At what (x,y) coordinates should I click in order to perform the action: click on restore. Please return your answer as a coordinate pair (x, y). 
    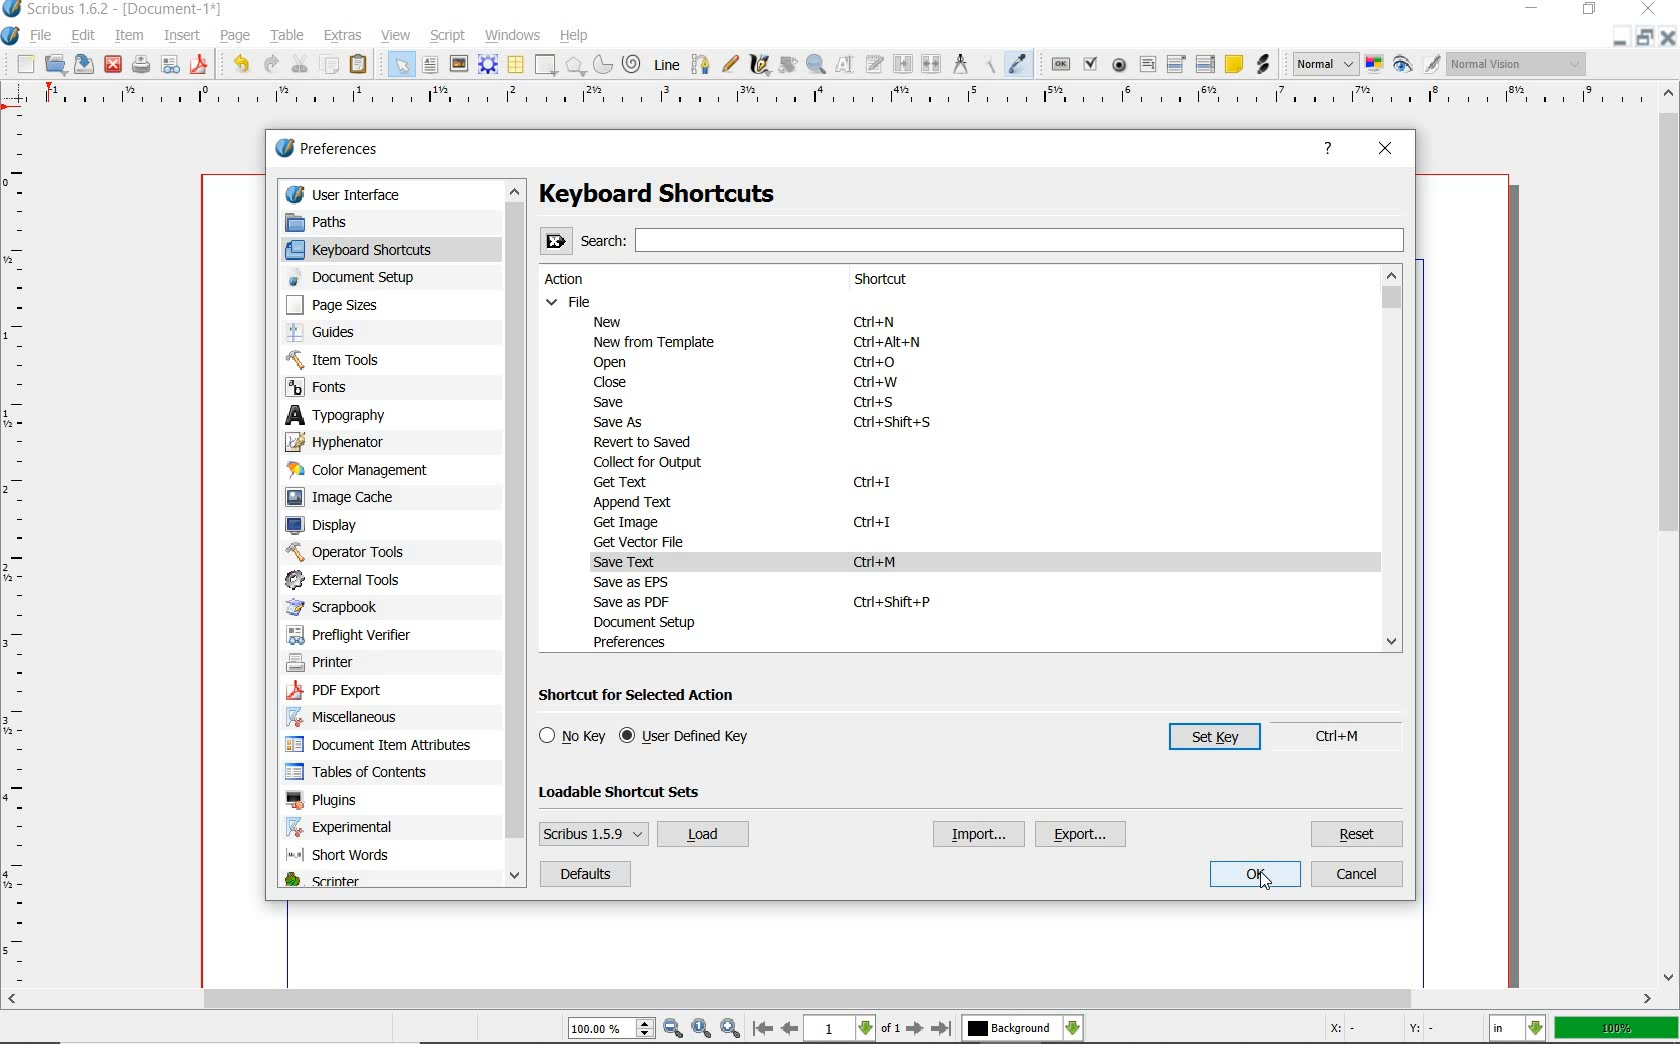
    Looking at the image, I should click on (1618, 38).